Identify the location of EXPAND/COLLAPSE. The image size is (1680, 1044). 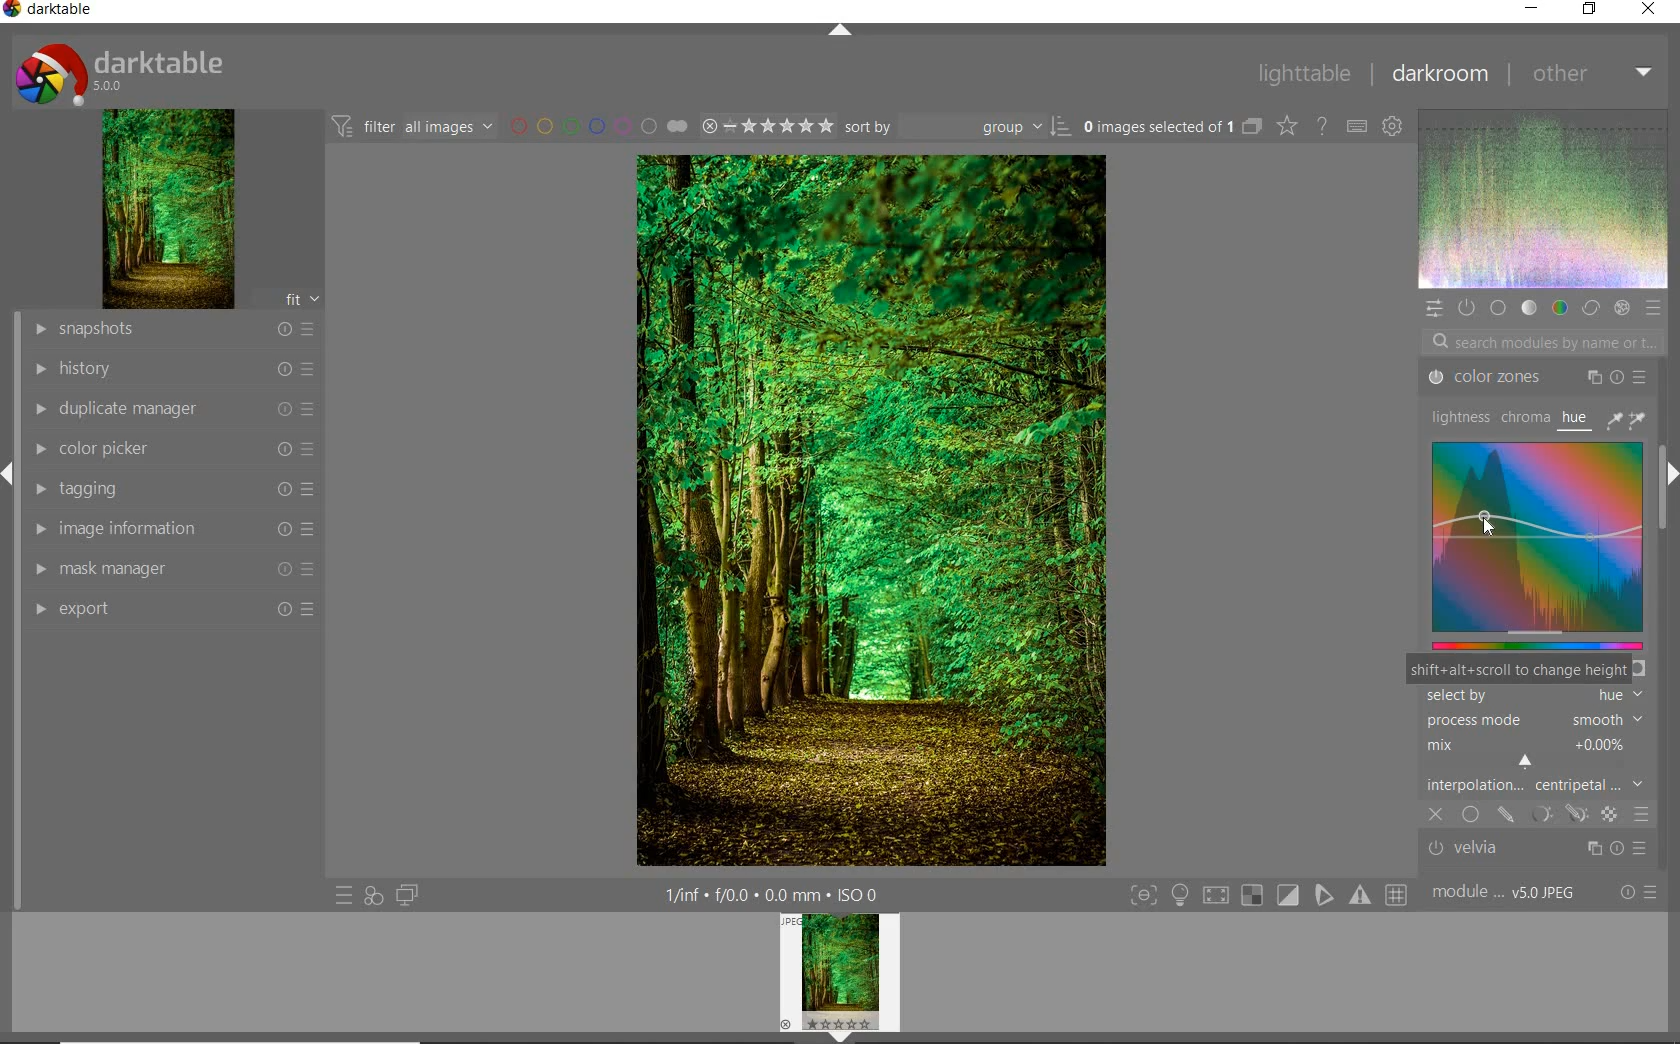
(1670, 476).